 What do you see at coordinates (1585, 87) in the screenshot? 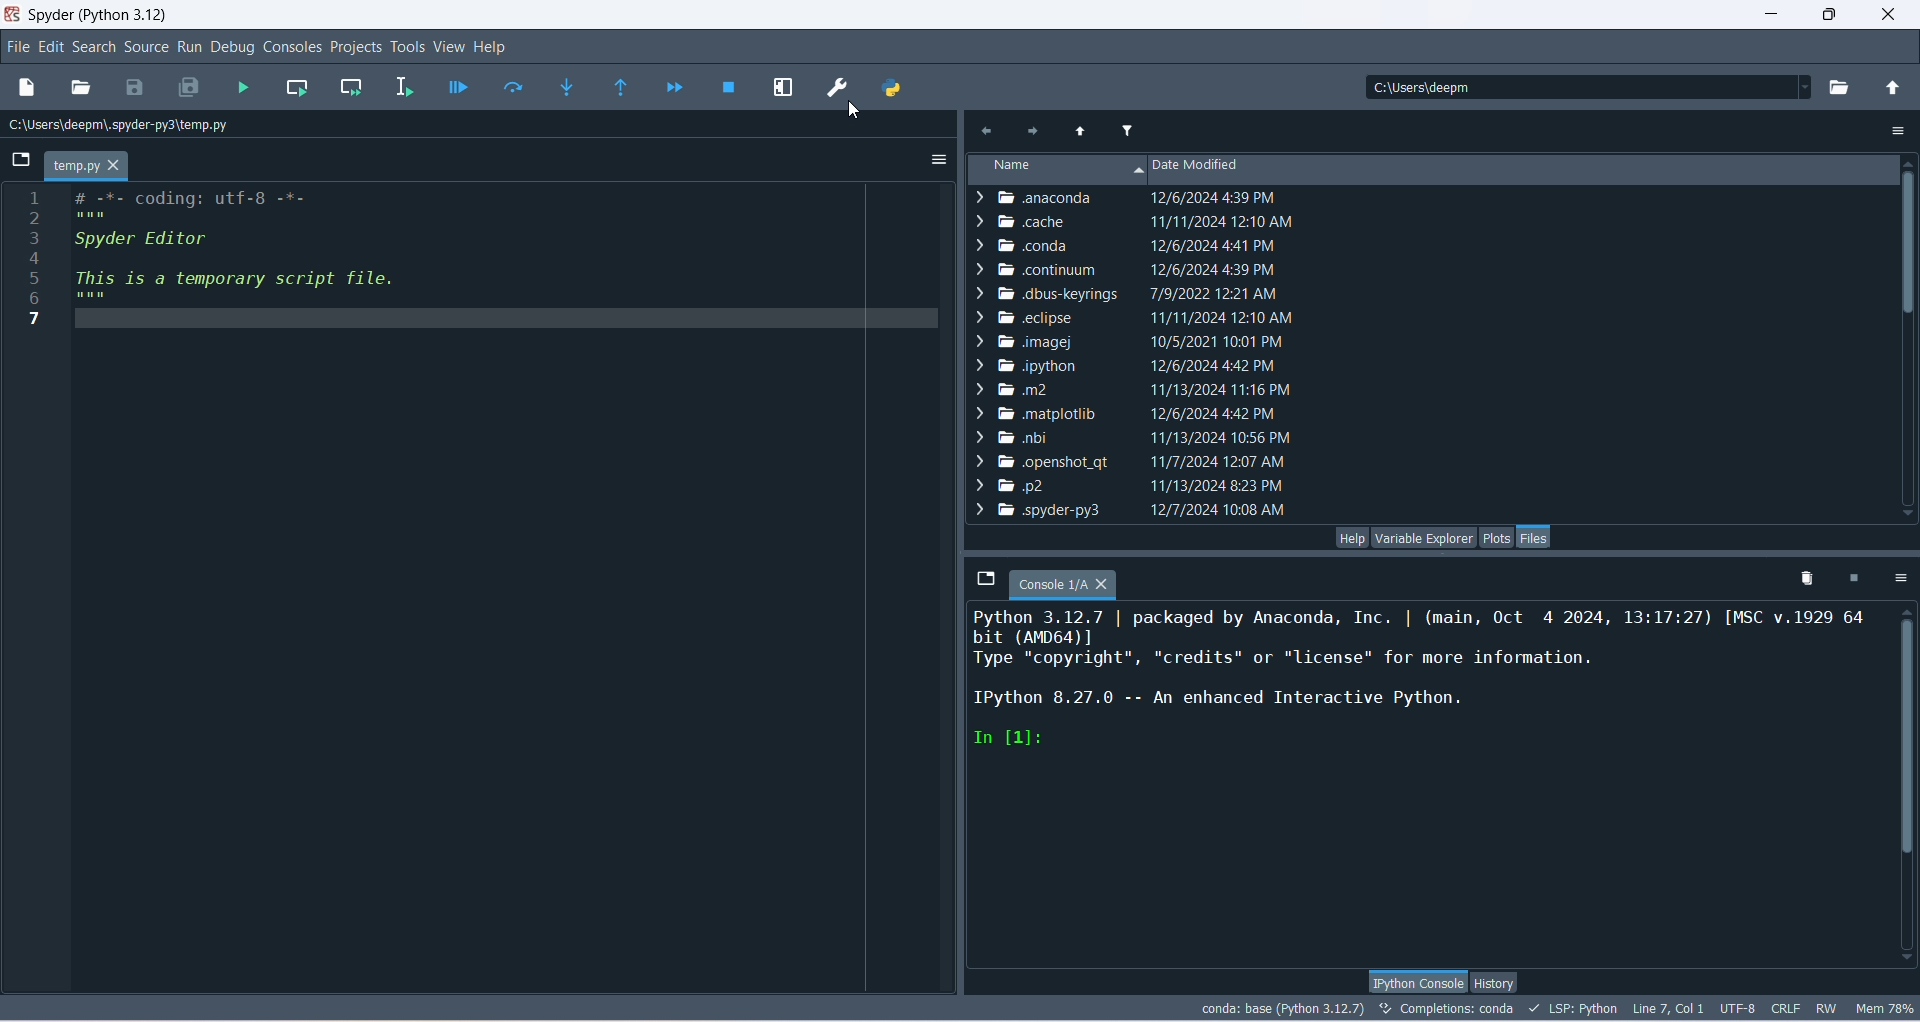
I see `location` at bounding box center [1585, 87].